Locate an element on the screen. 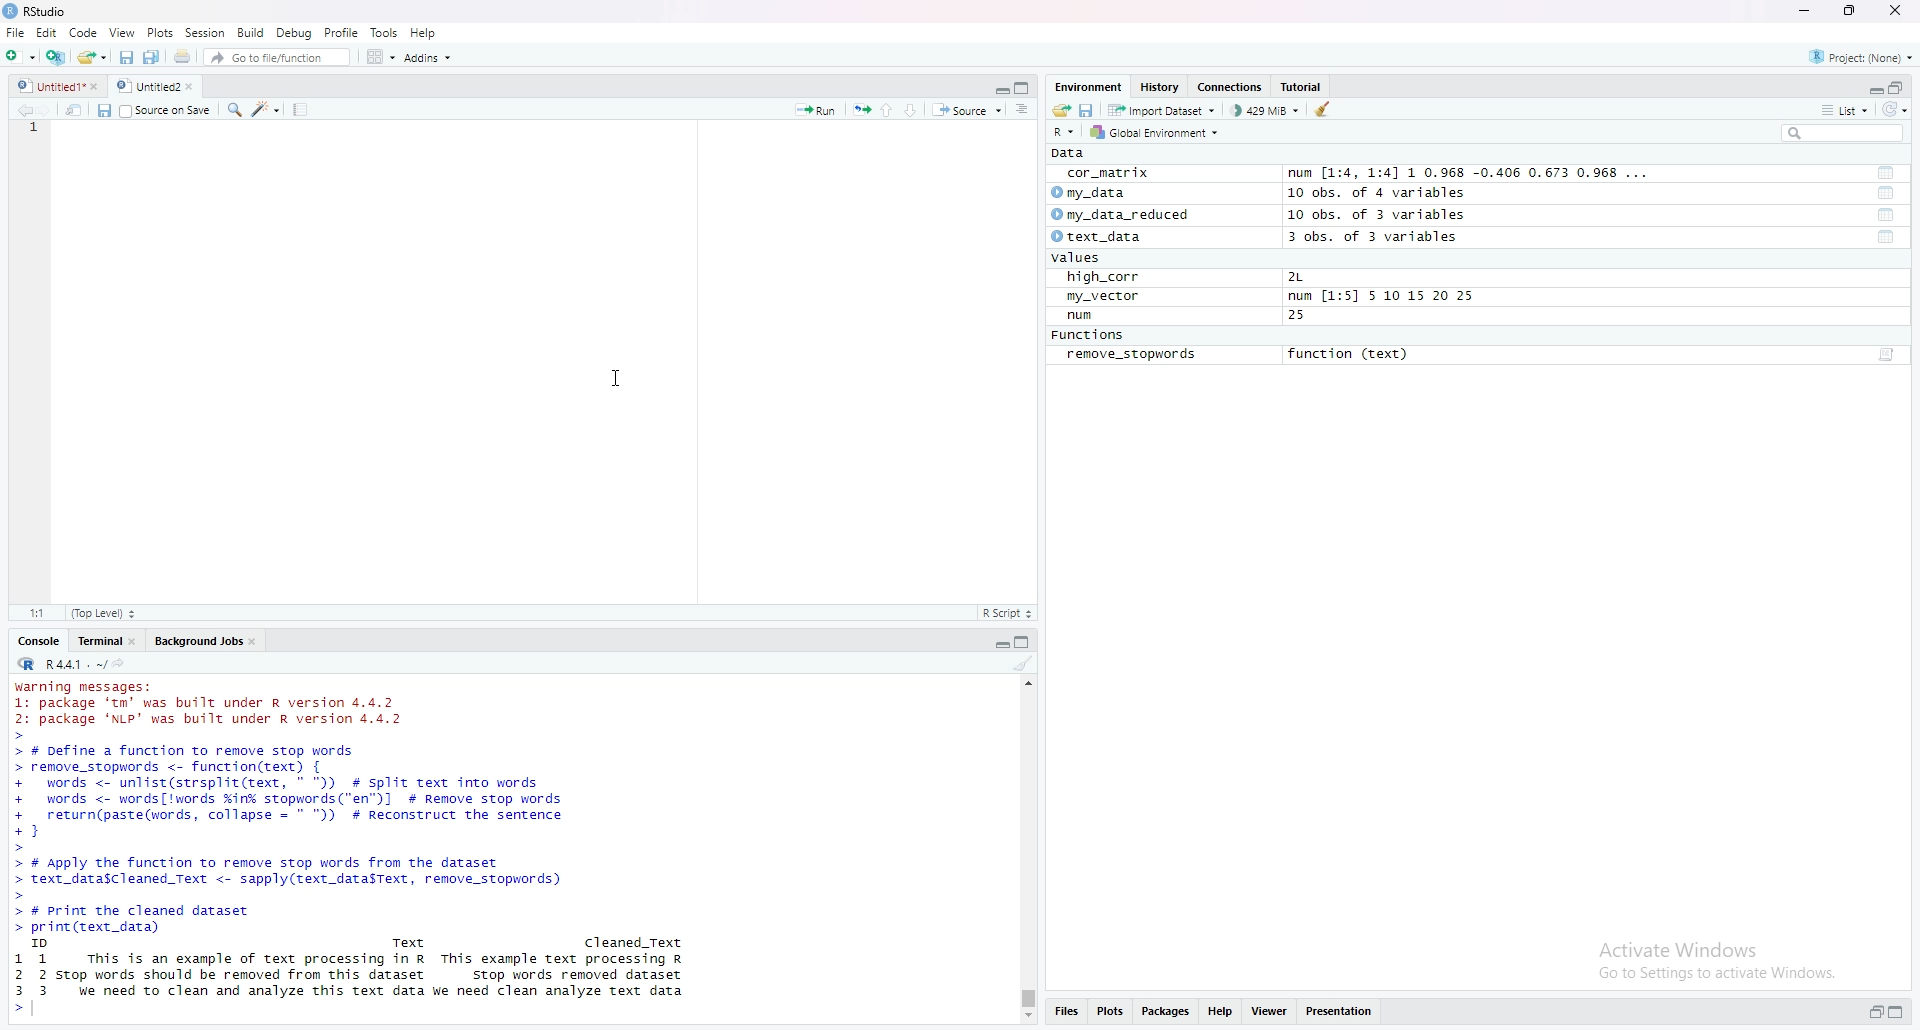 The image size is (1920, 1030). Maximize is located at coordinates (1021, 643).